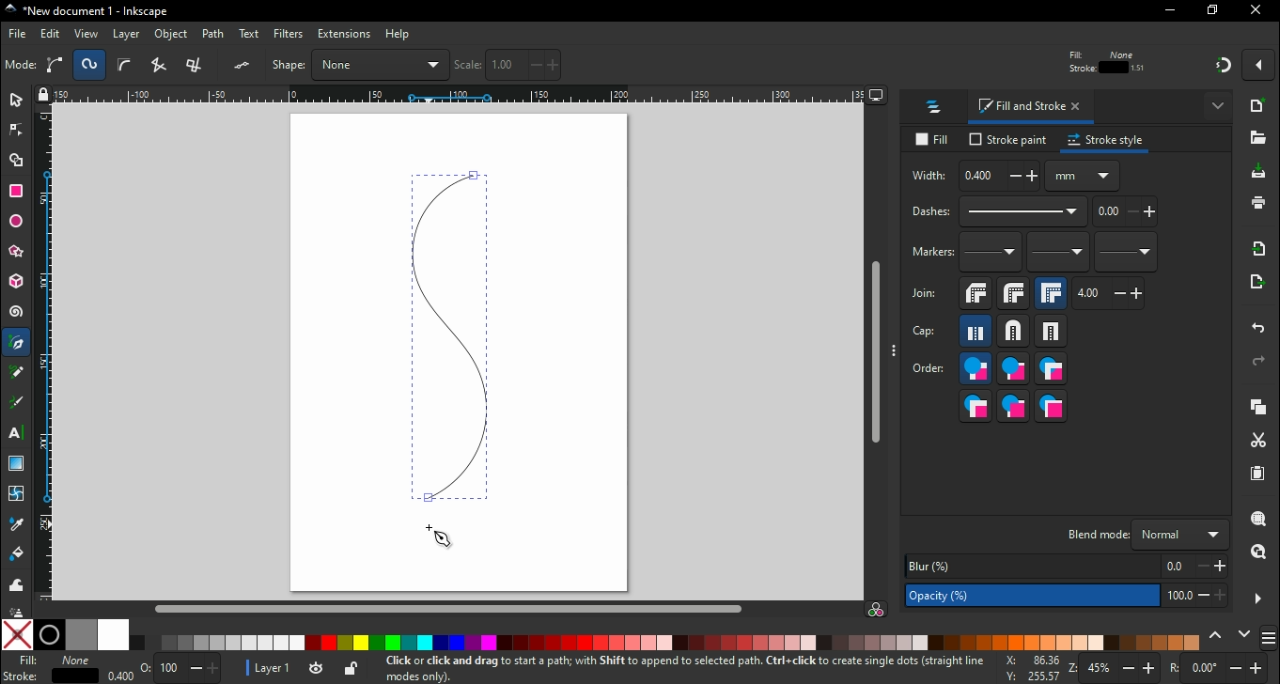  What do you see at coordinates (449, 337) in the screenshot?
I see `curved line` at bounding box center [449, 337].